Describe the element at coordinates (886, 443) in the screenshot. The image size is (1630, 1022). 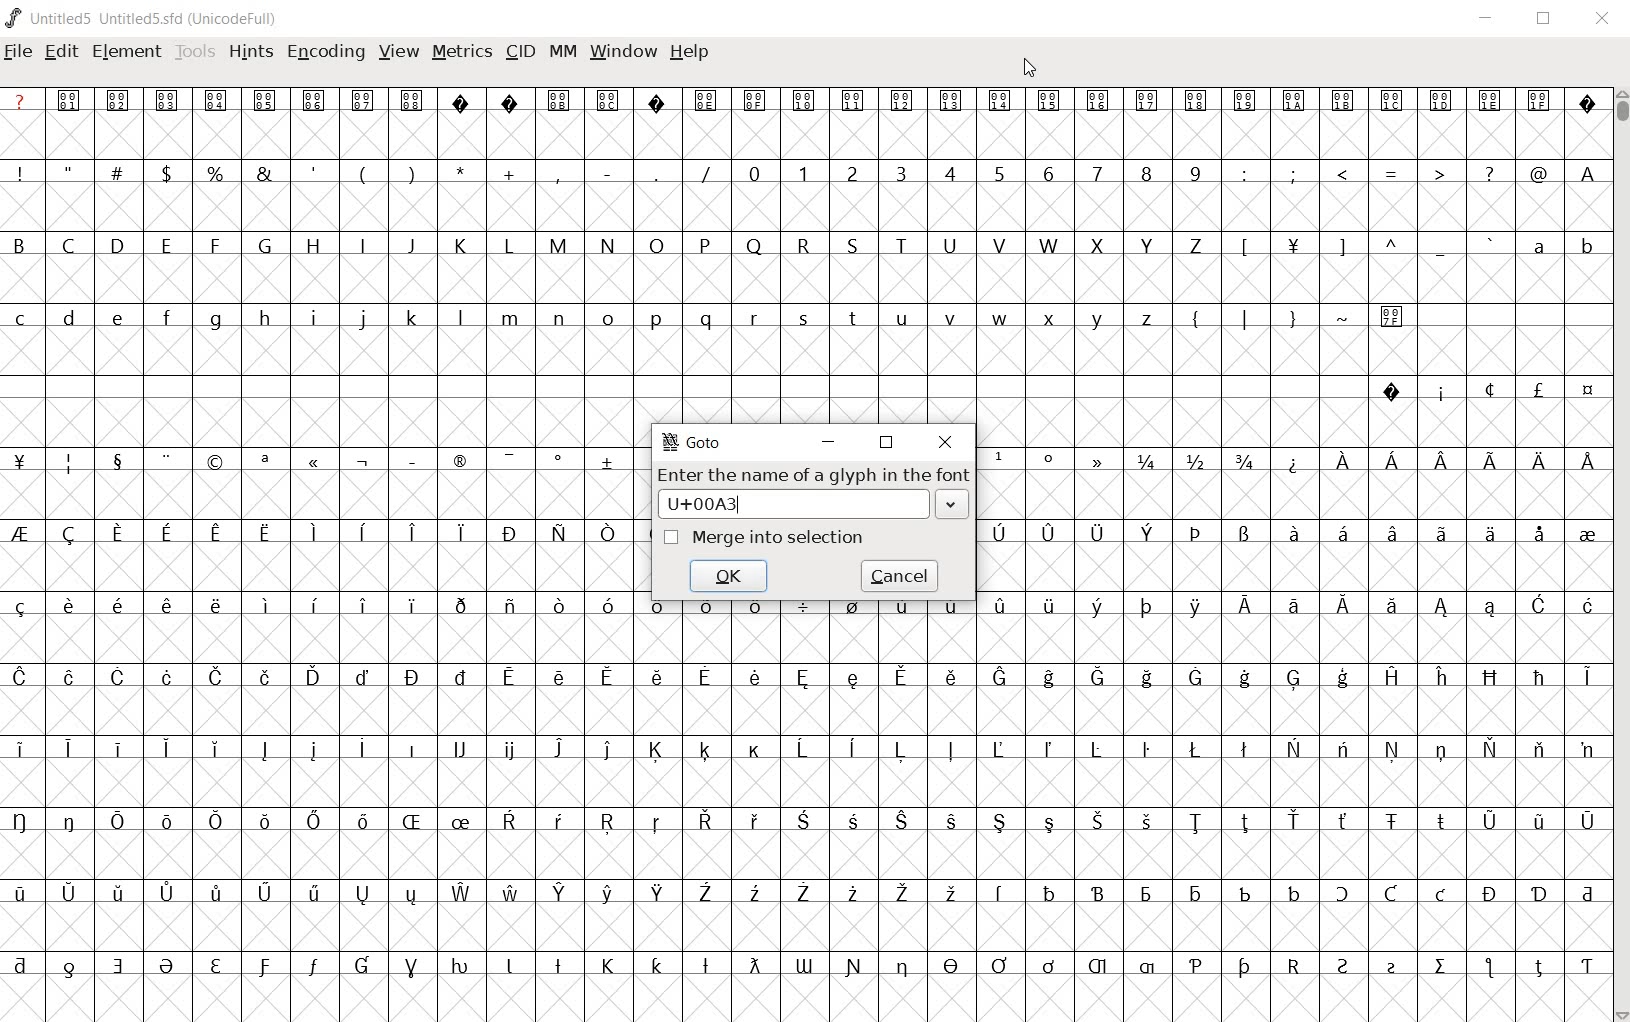
I see `maximize` at that location.